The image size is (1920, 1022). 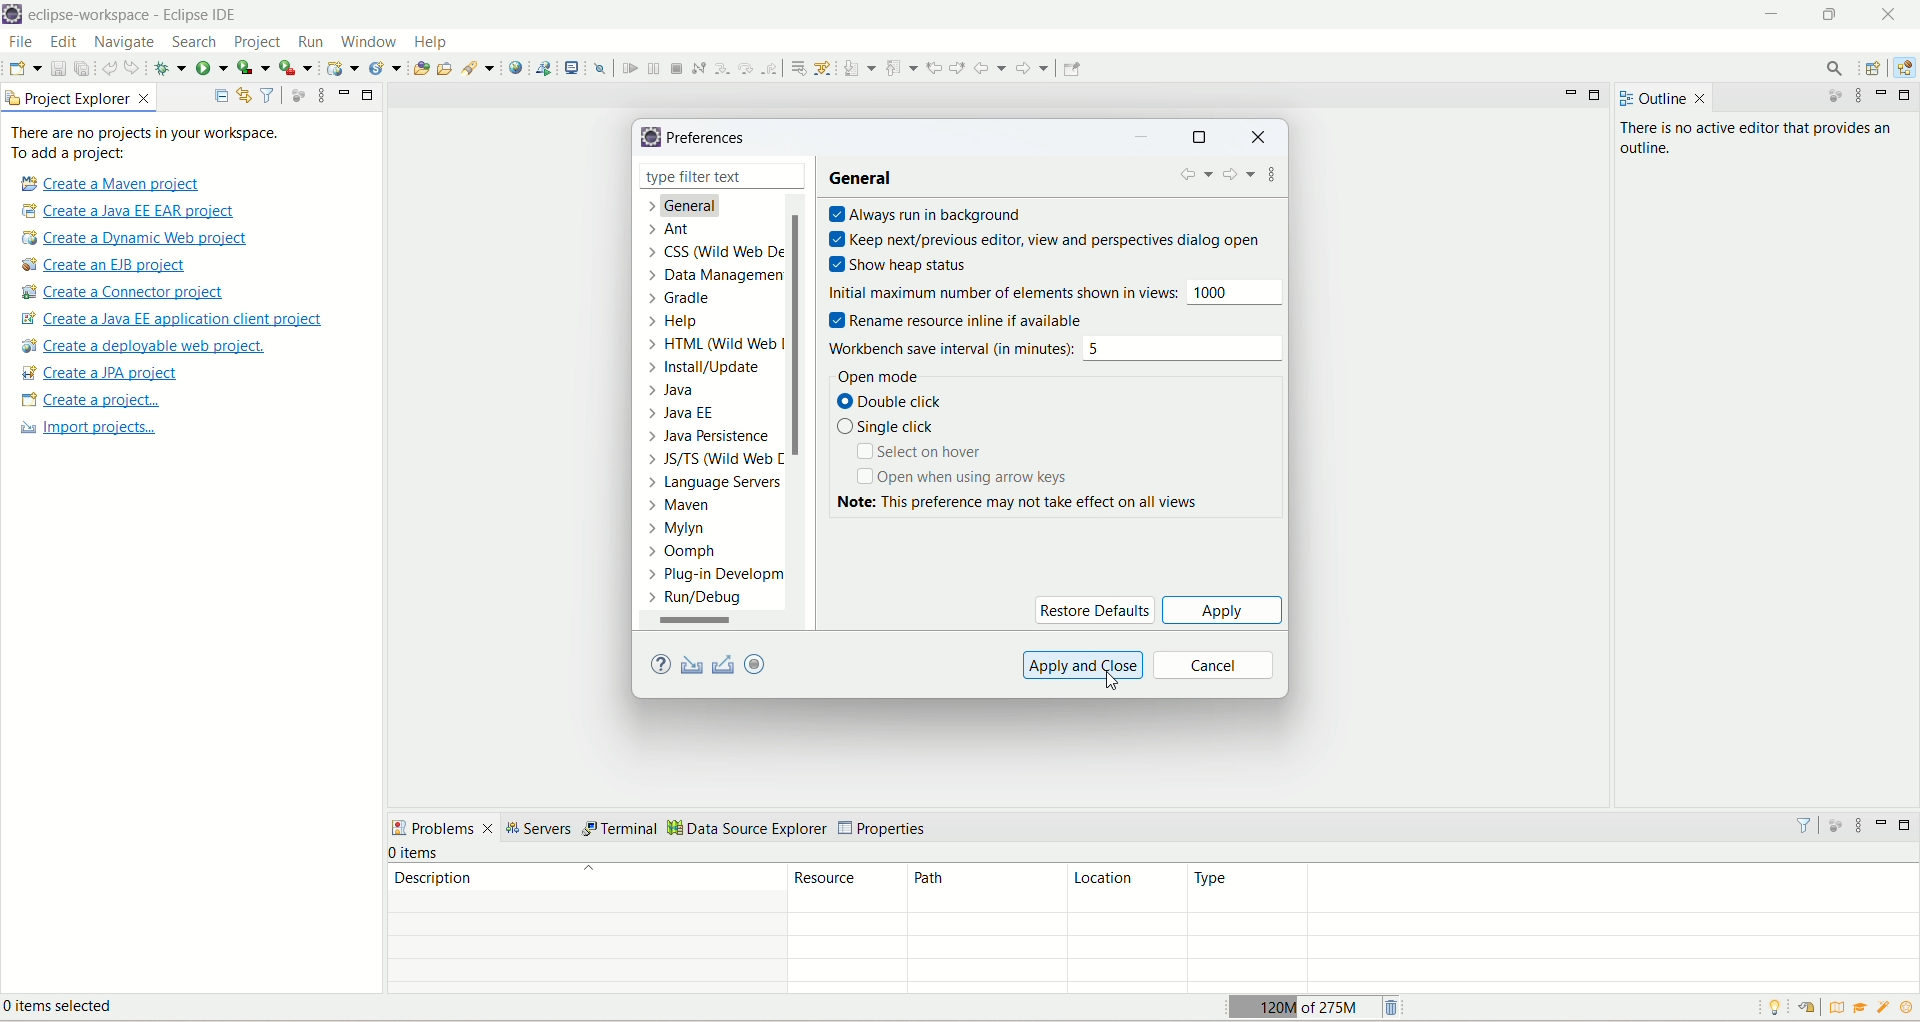 I want to click on disconnect, so click(x=698, y=67).